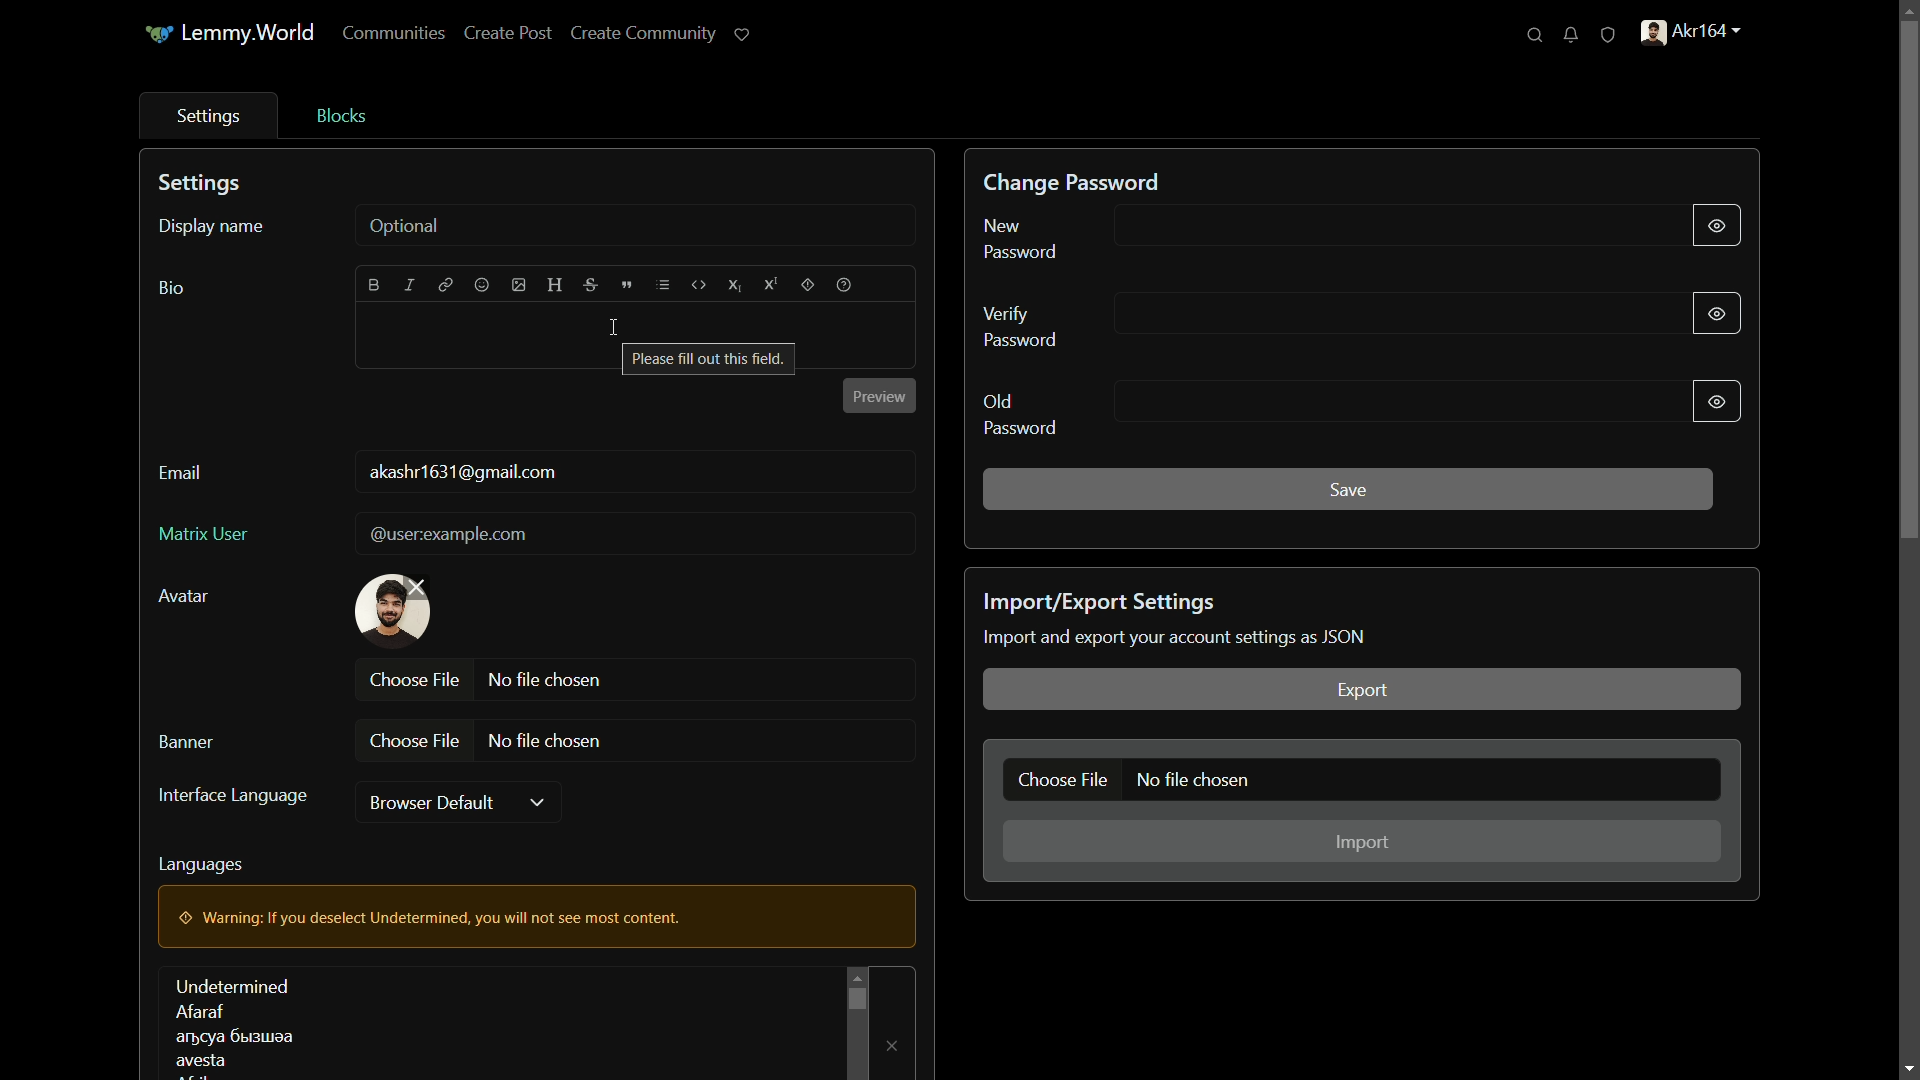  What do you see at coordinates (1022, 239) in the screenshot?
I see `new password` at bounding box center [1022, 239].